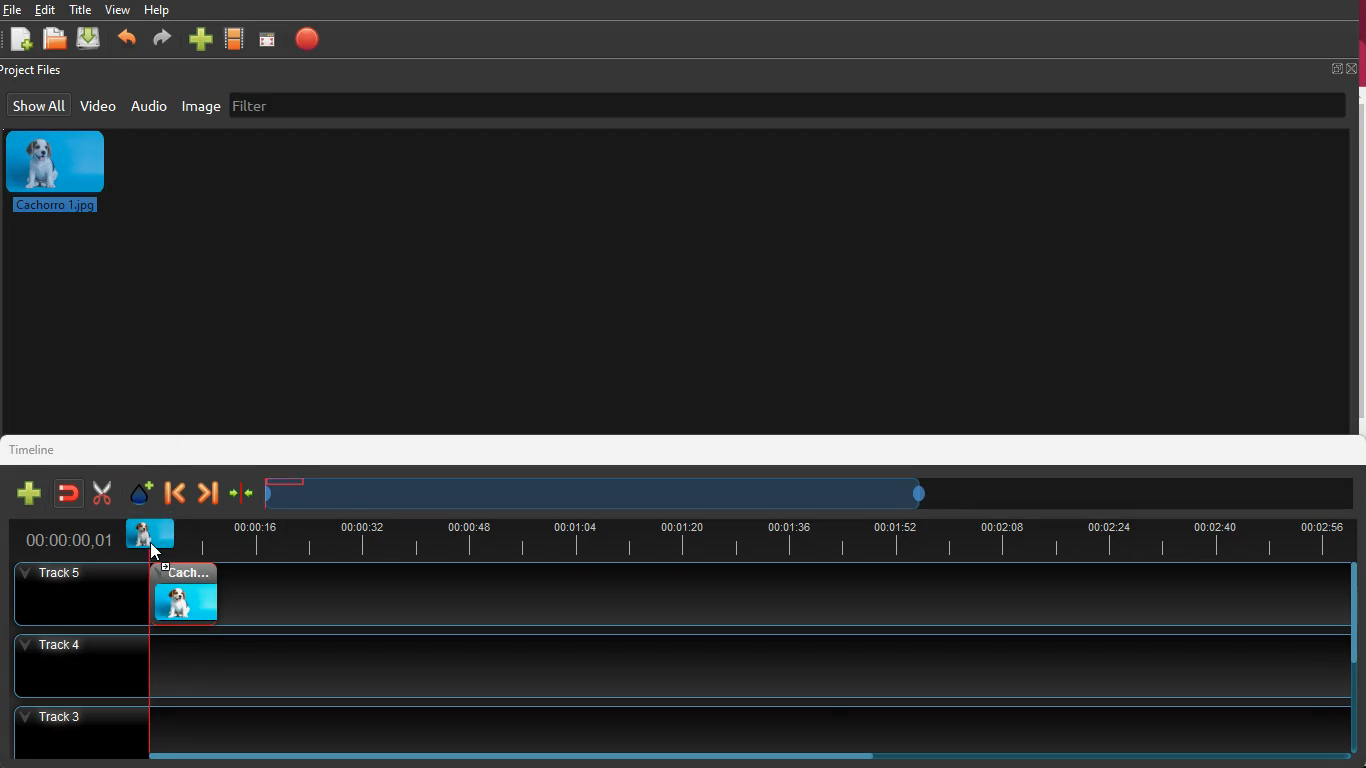 Image resolution: width=1366 pixels, height=768 pixels. What do you see at coordinates (161, 39) in the screenshot?
I see `forward` at bounding box center [161, 39].